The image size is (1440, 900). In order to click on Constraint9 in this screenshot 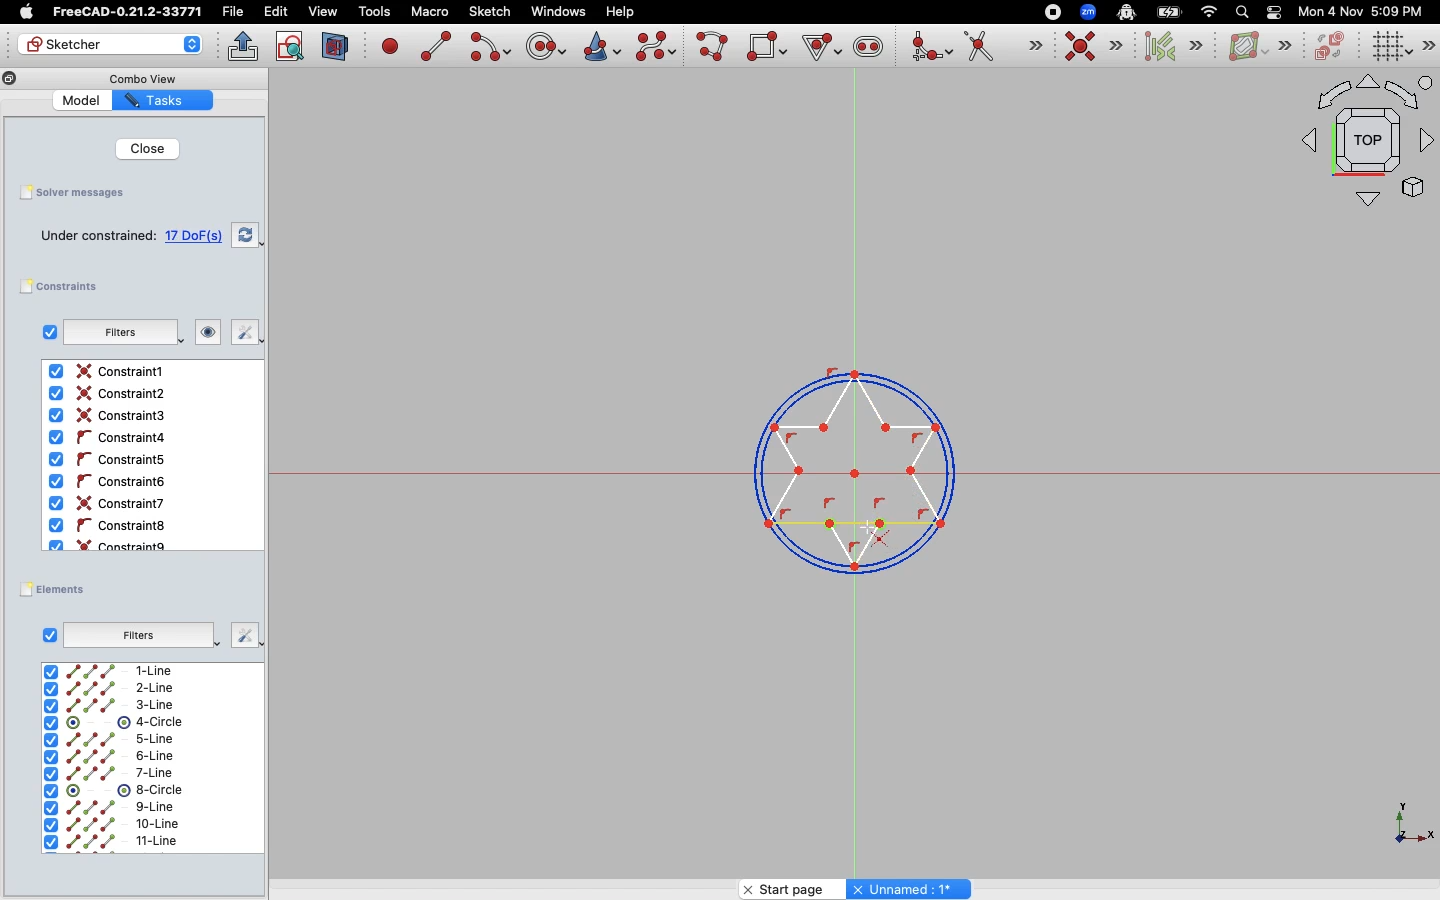, I will do `click(113, 544)`.